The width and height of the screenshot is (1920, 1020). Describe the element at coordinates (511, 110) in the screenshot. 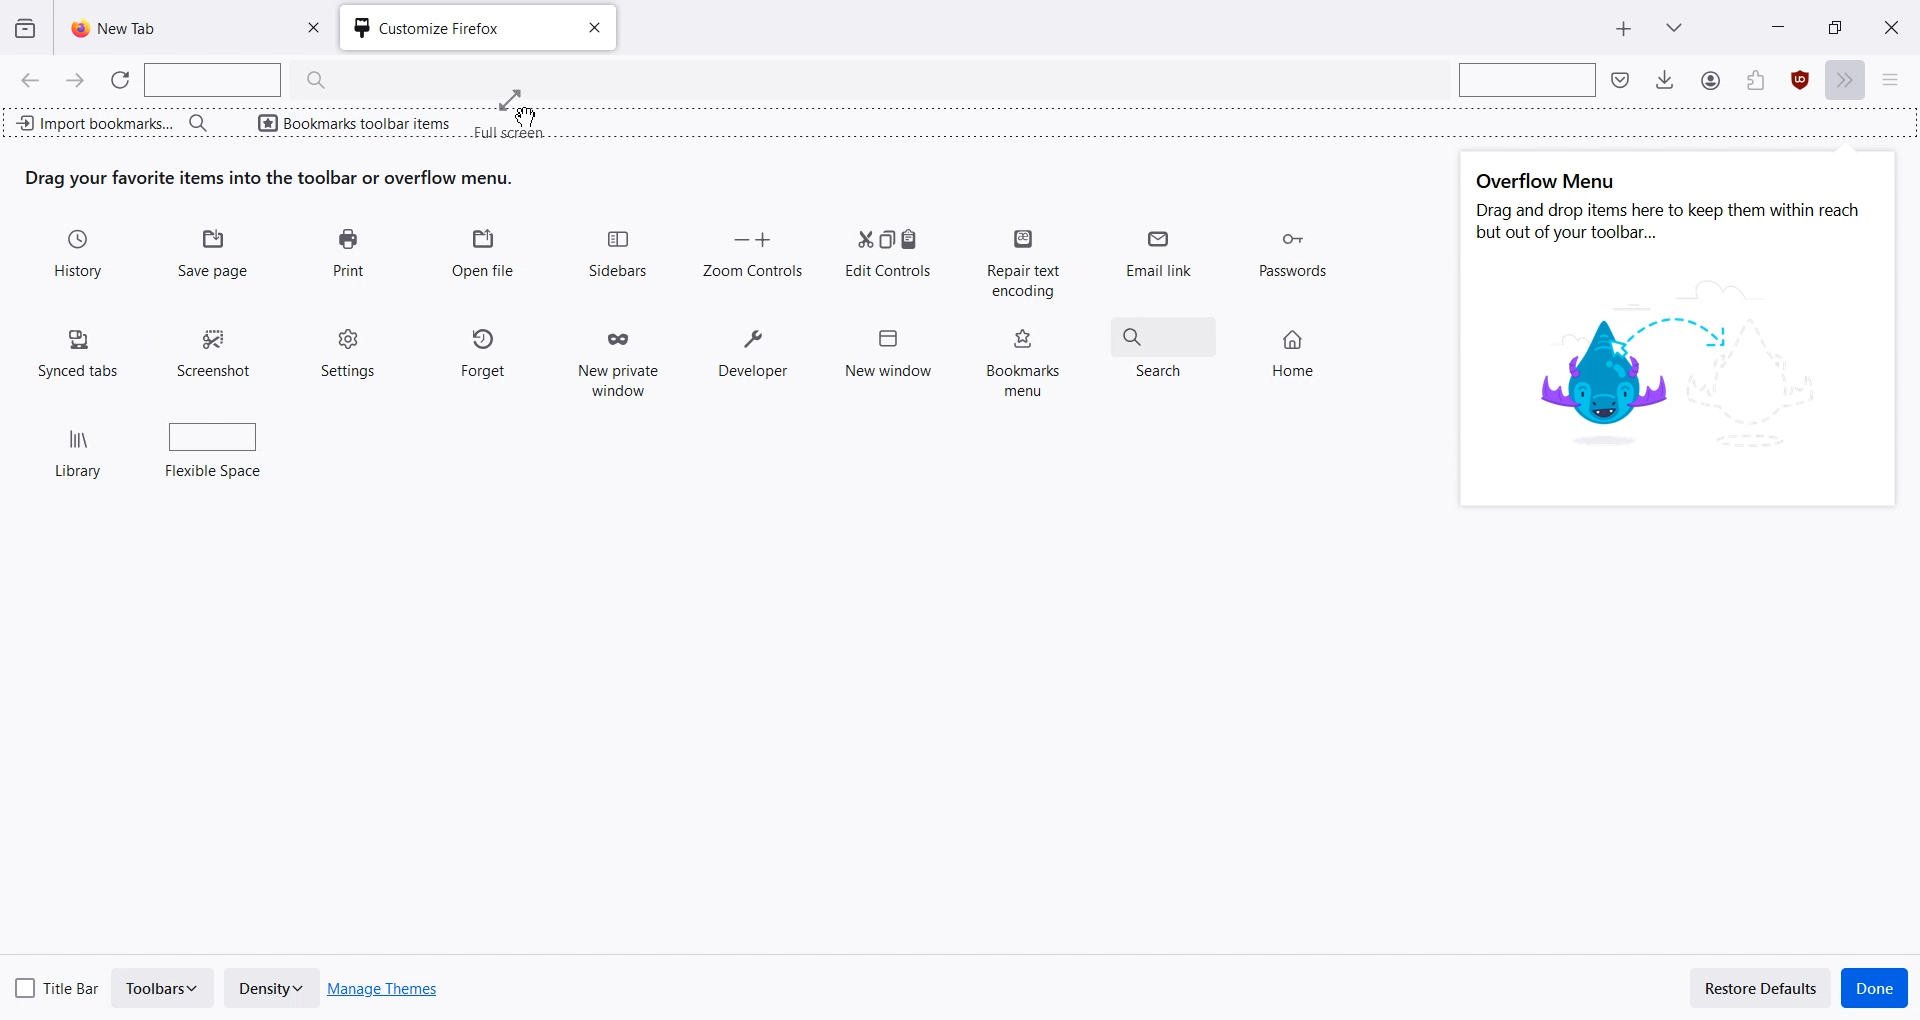

I see `Drag cursor` at that location.